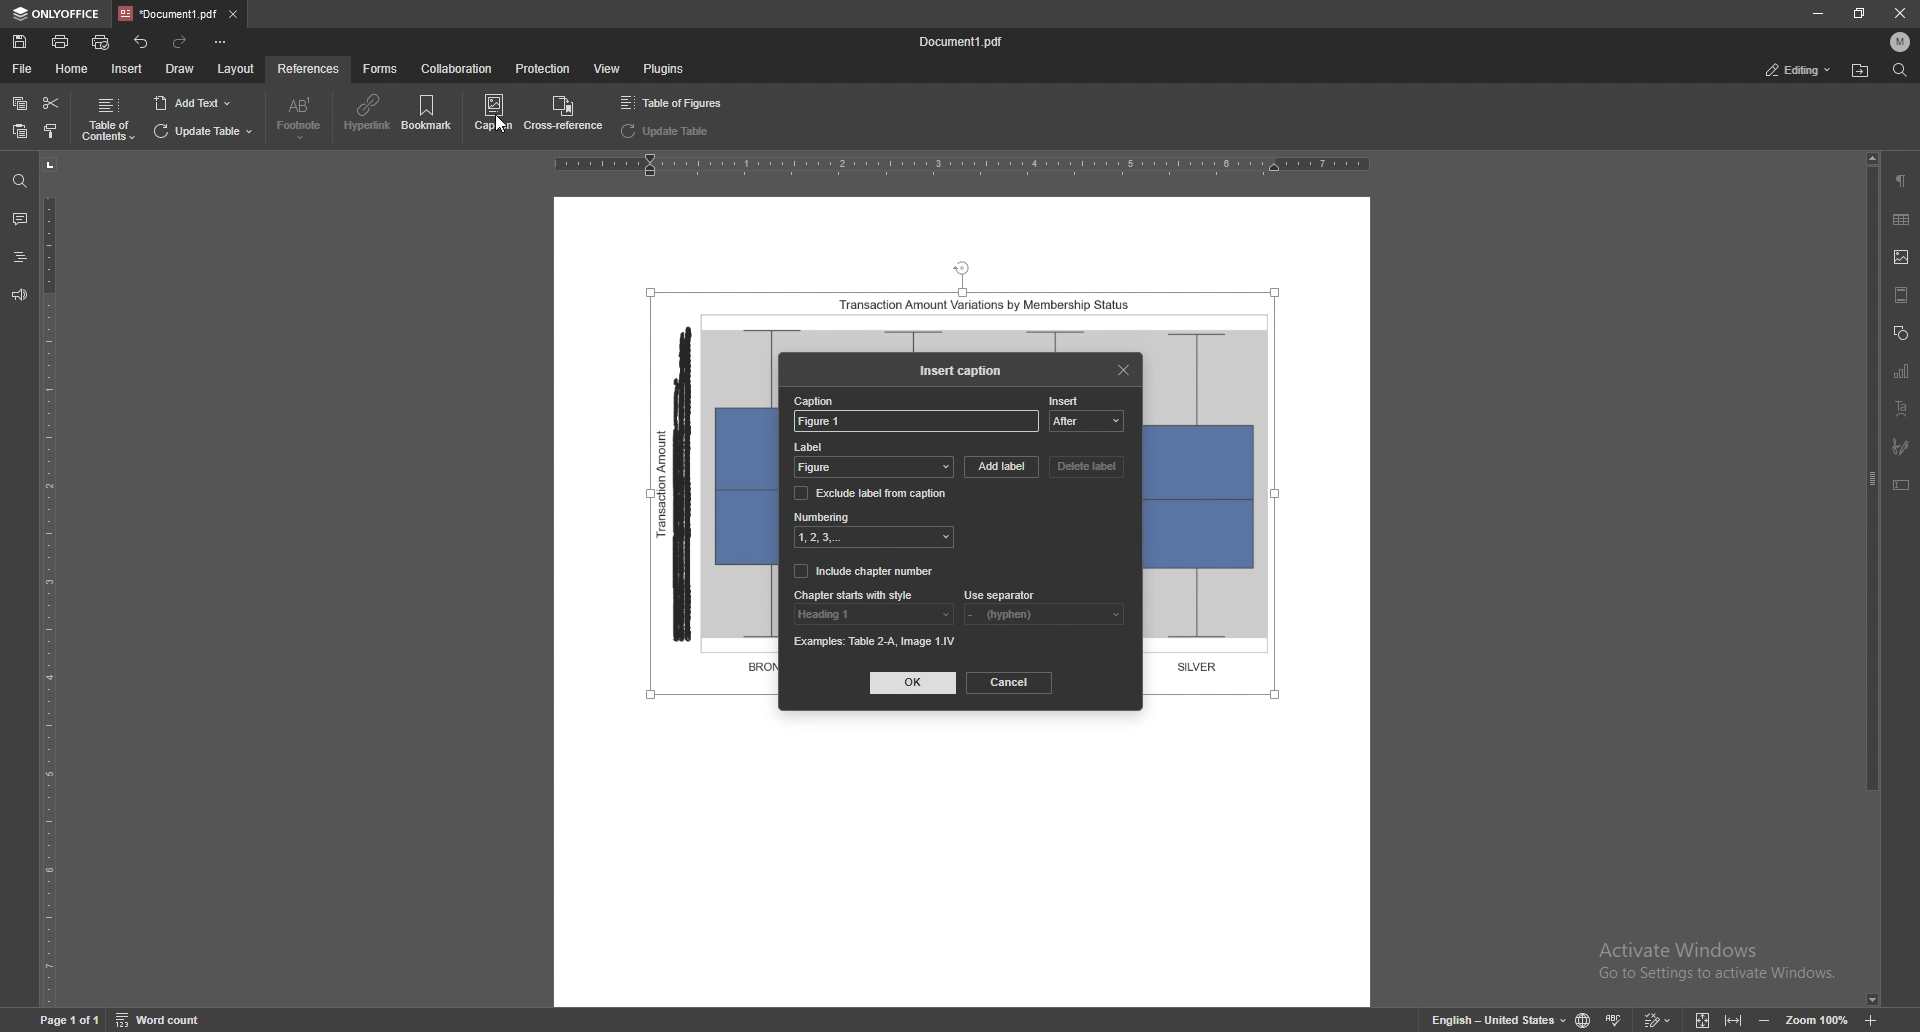 Image resolution: width=1920 pixels, height=1032 pixels. Describe the element at coordinates (1902, 219) in the screenshot. I see `table` at that location.